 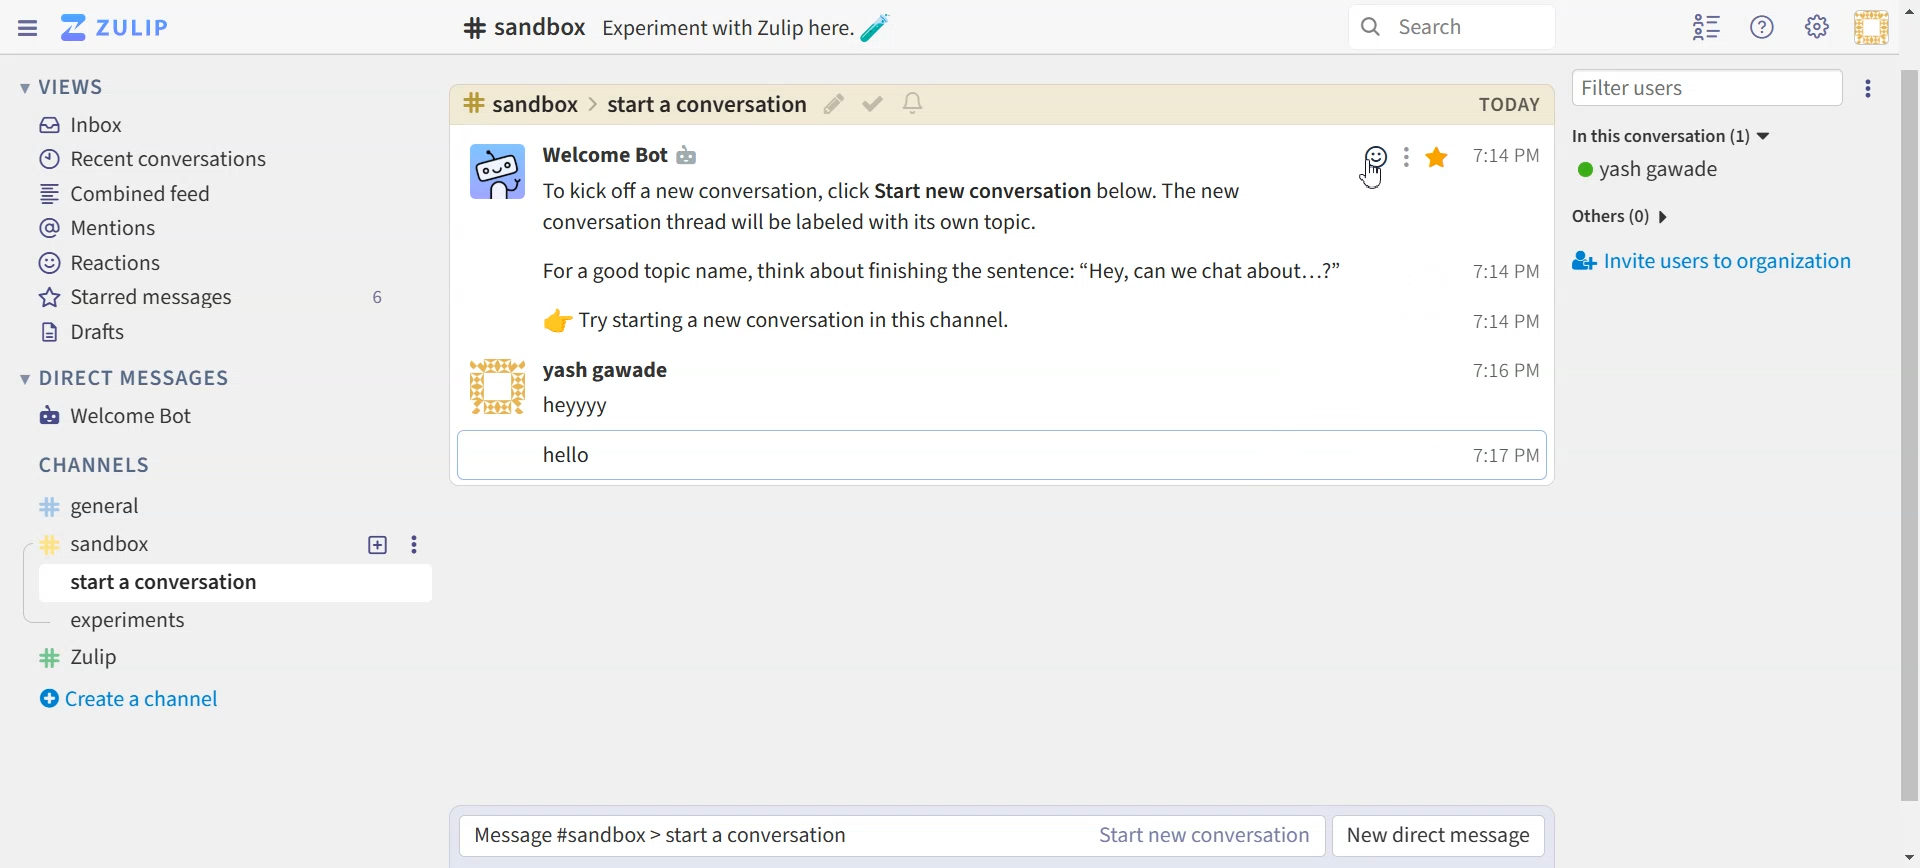 I want to click on Edit topic, so click(x=832, y=103).